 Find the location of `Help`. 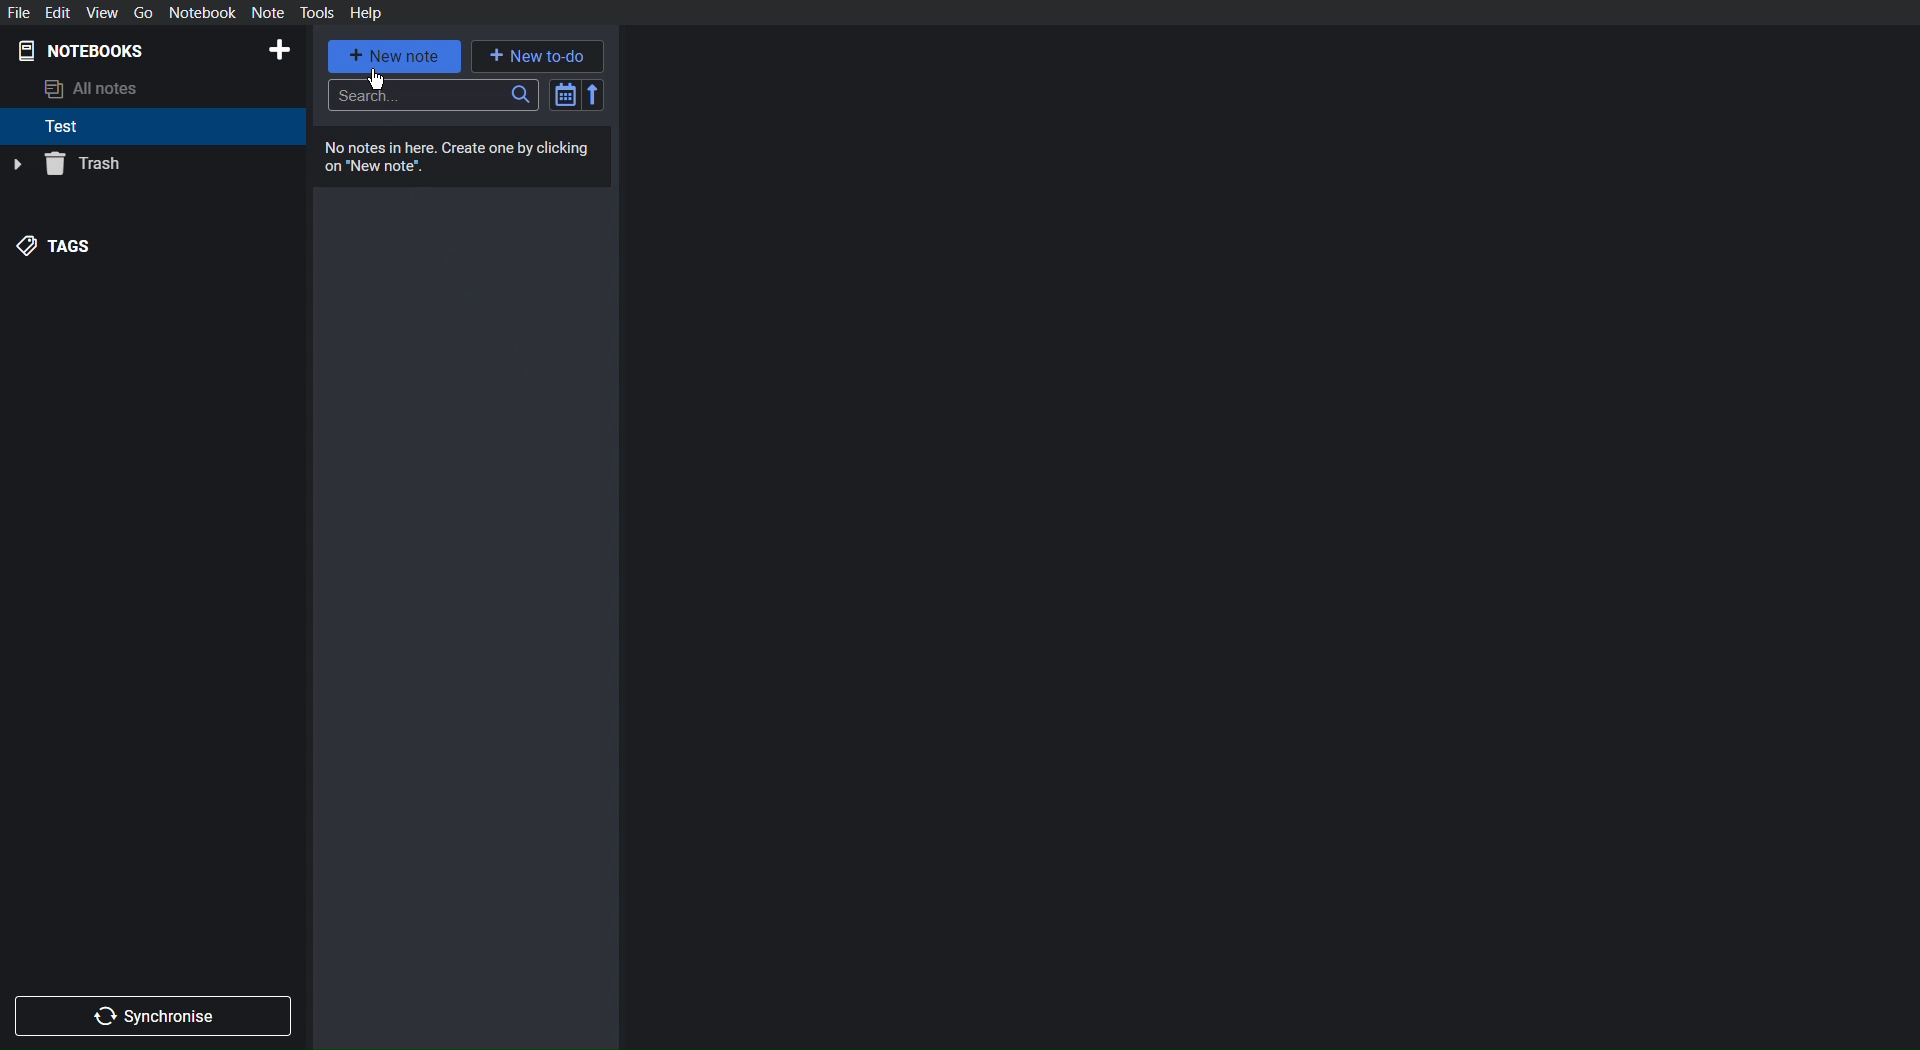

Help is located at coordinates (368, 13).